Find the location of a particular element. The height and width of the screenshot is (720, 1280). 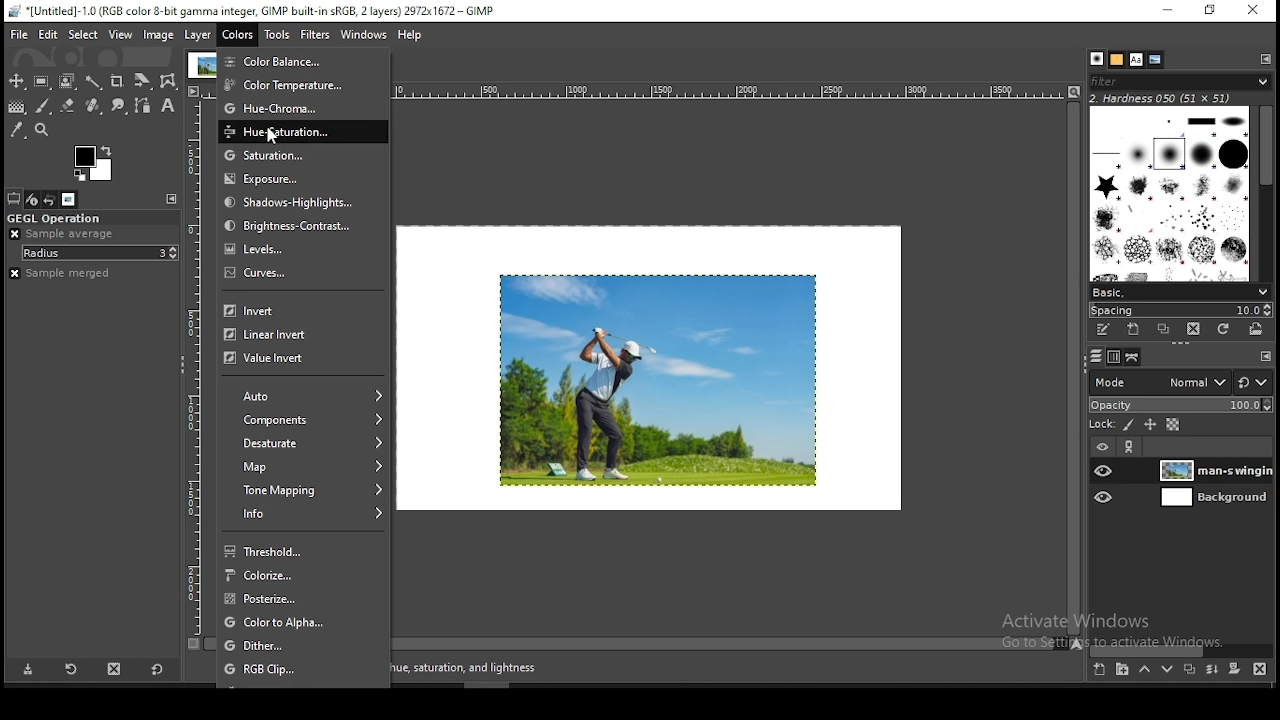

crop tool is located at coordinates (143, 82).